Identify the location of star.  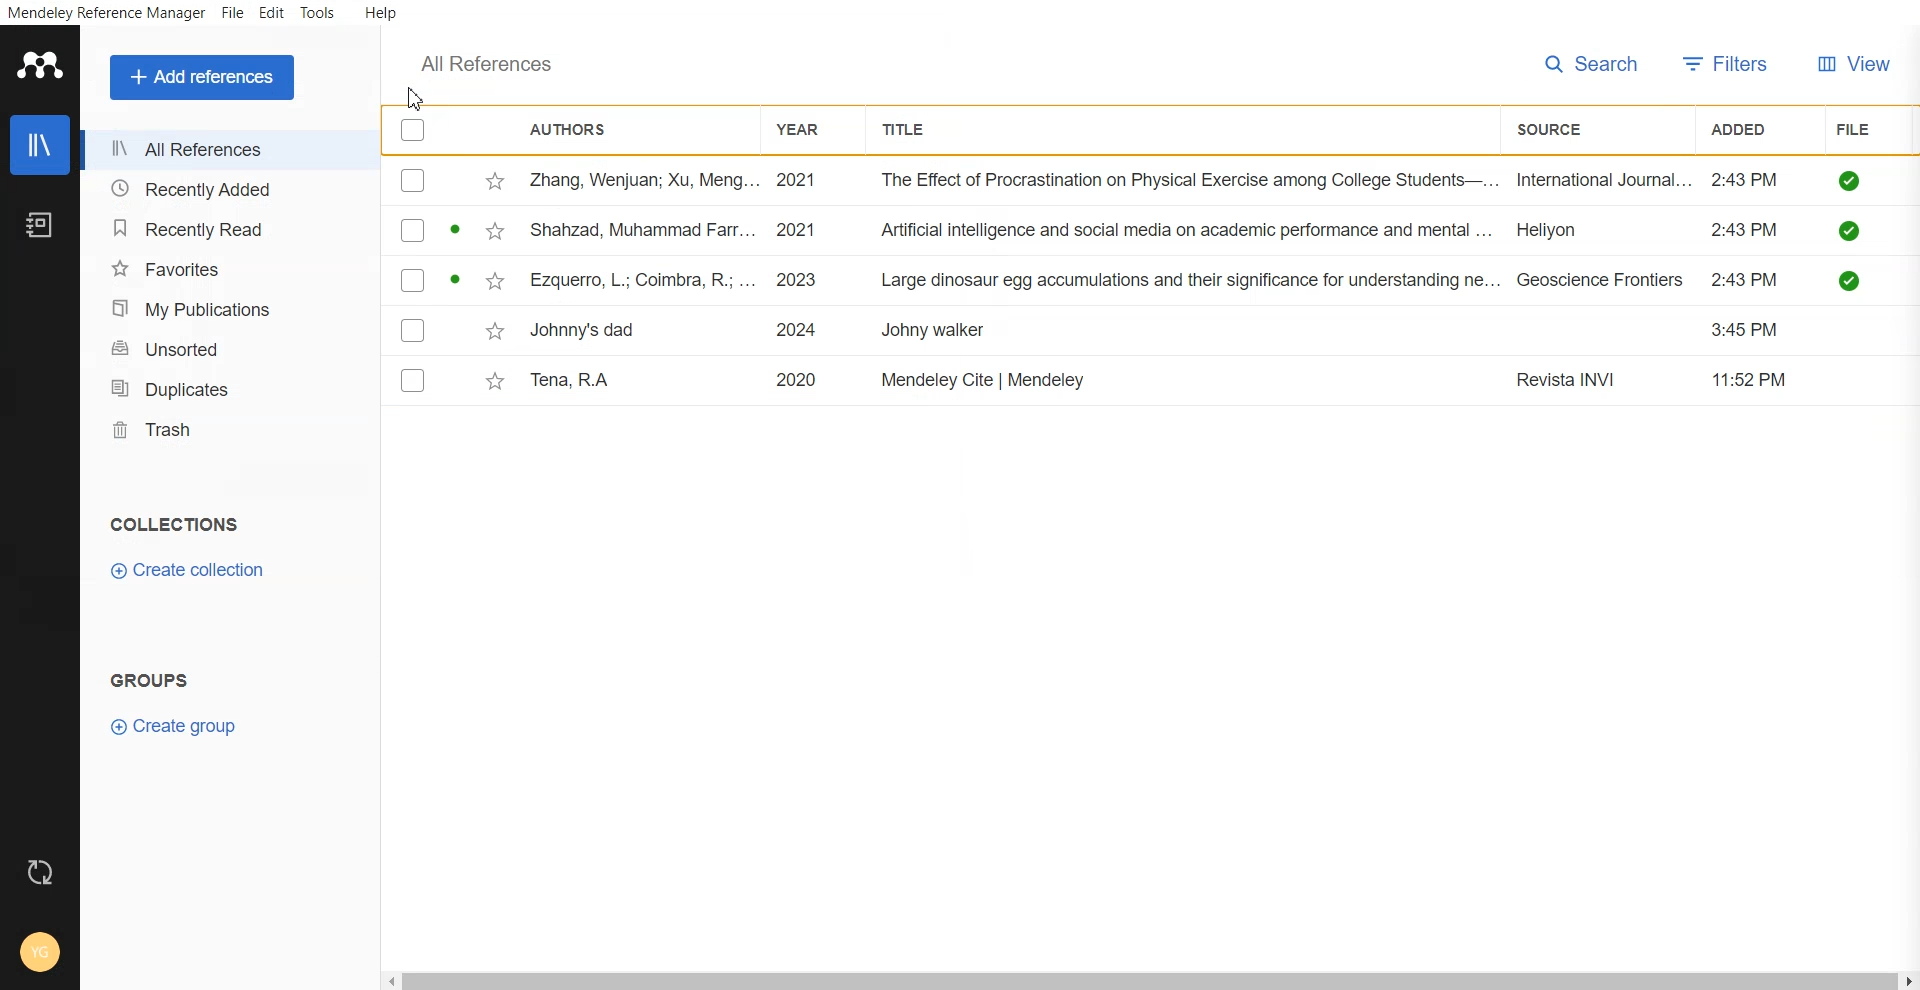
(491, 232).